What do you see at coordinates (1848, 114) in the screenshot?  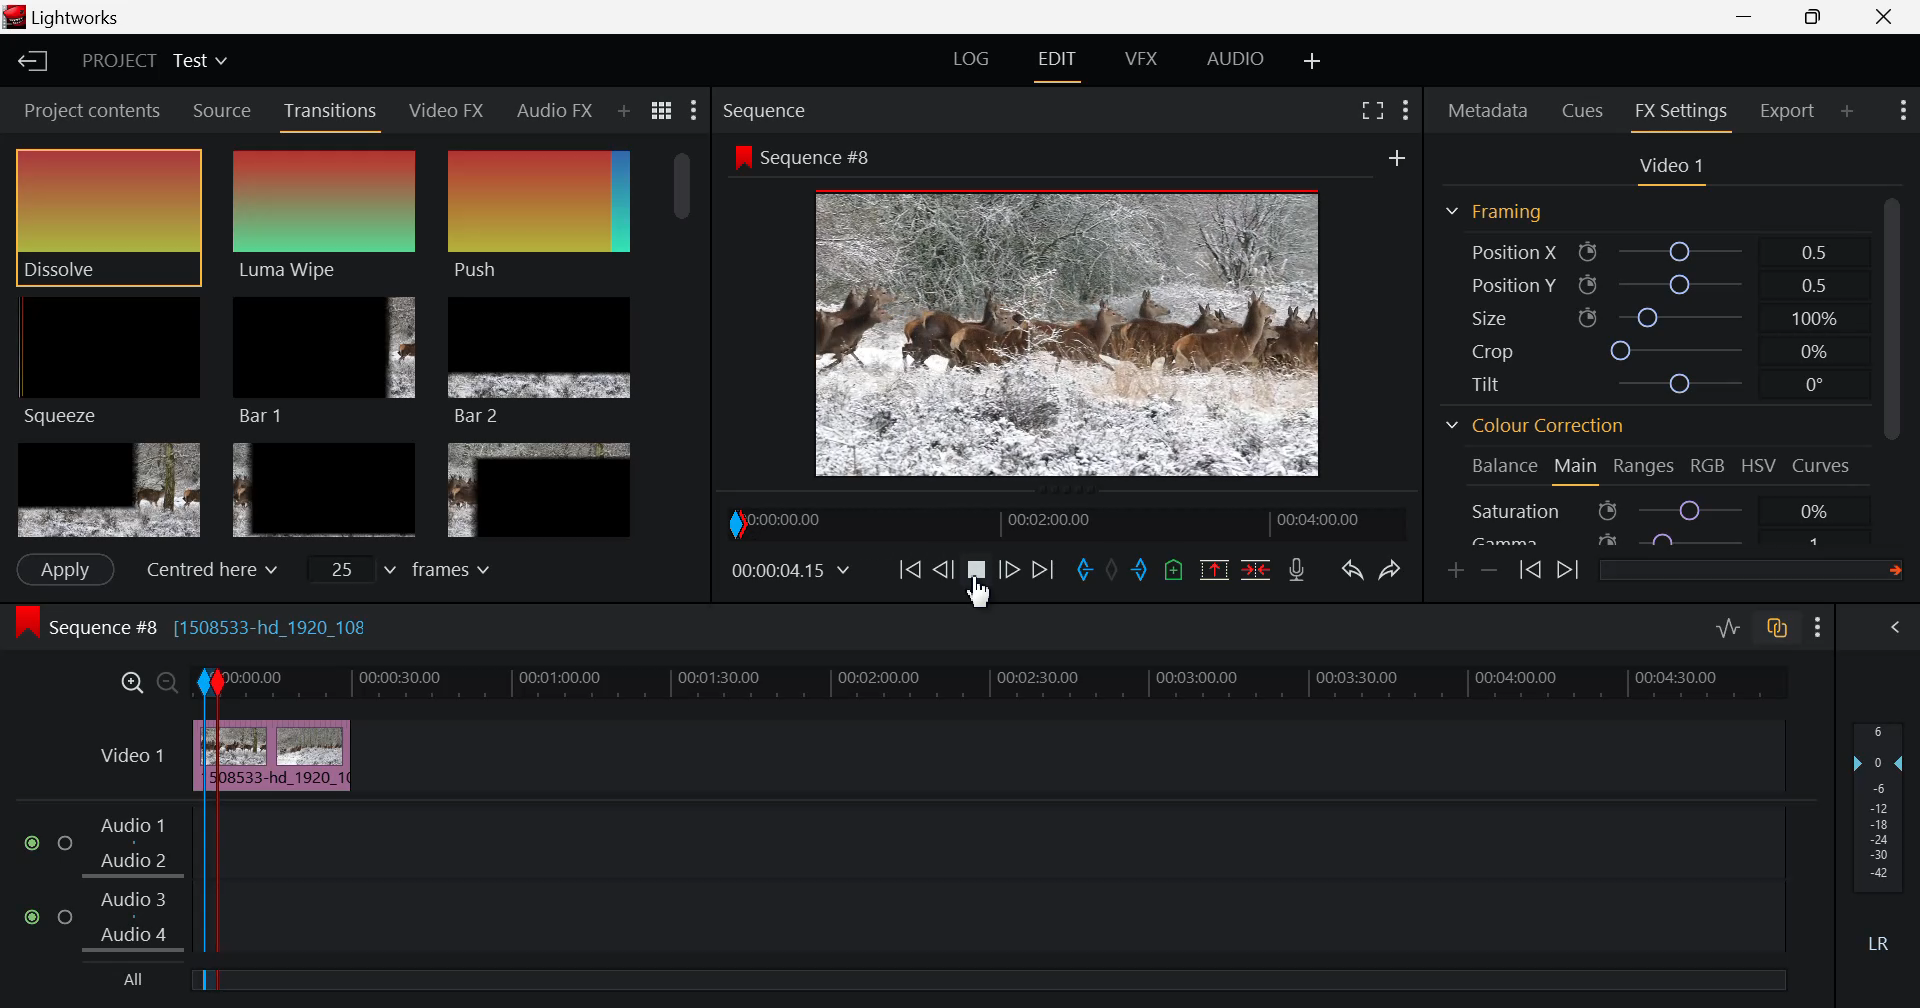 I see `Add panel` at bounding box center [1848, 114].